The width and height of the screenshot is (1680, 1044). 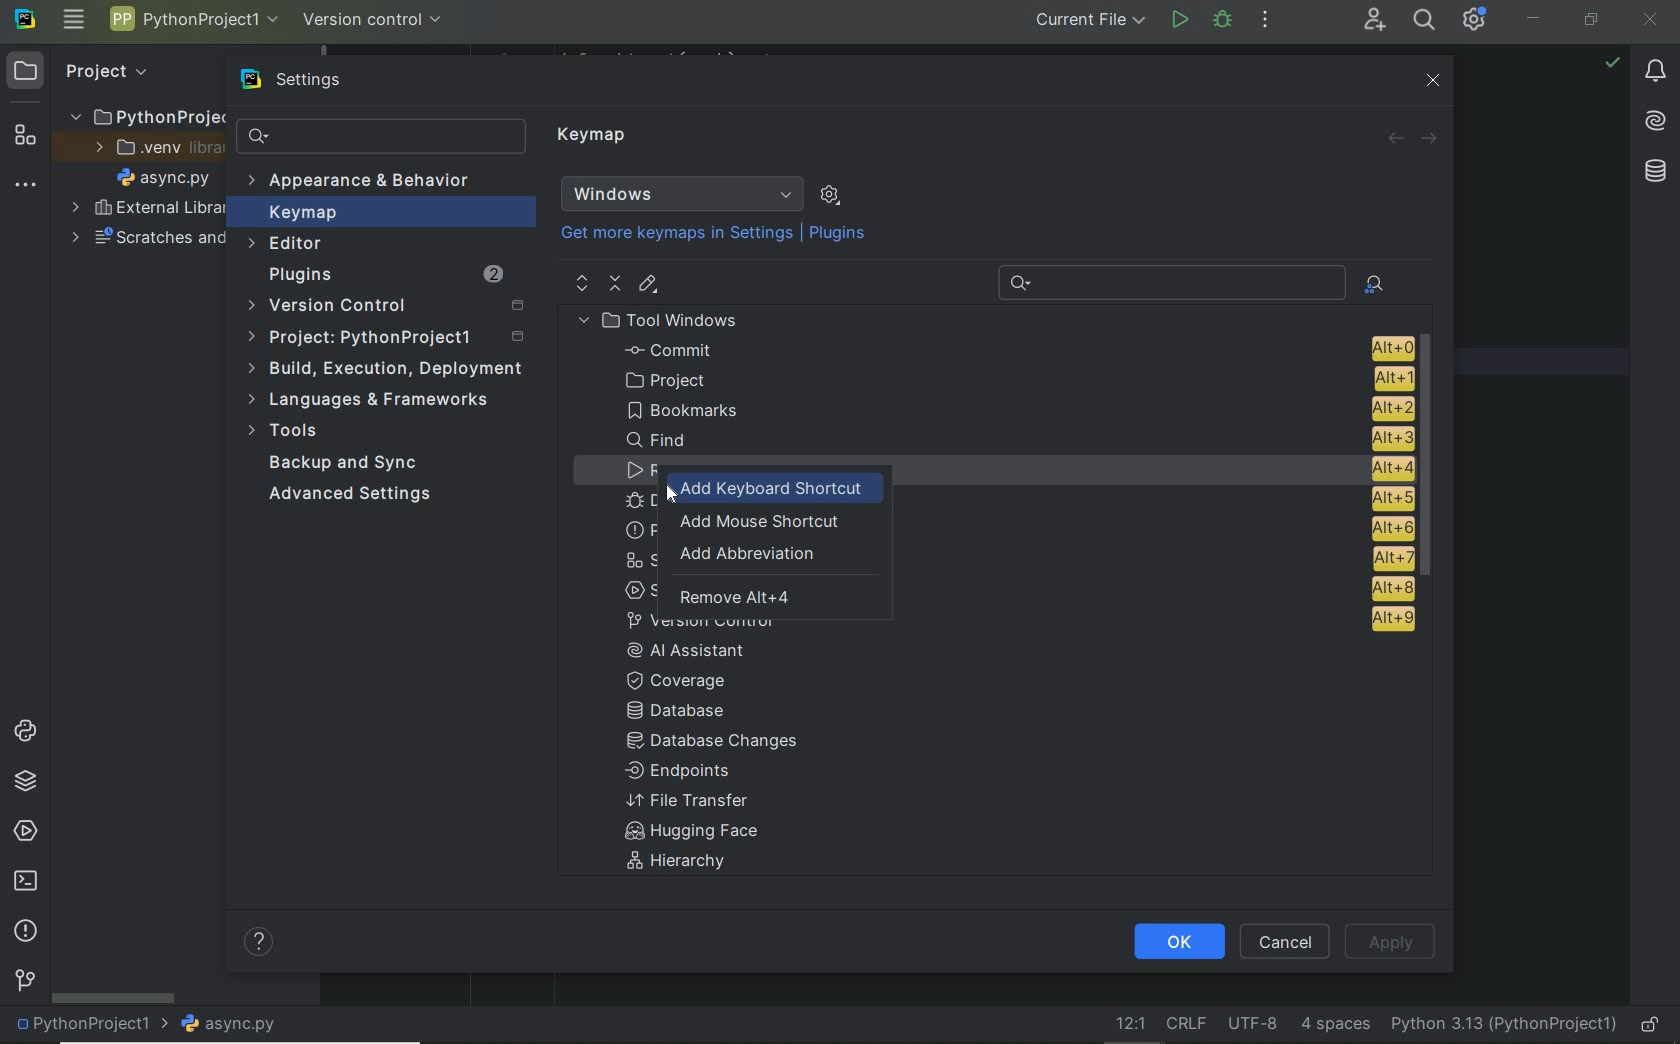 I want to click on file name, so click(x=163, y=177).